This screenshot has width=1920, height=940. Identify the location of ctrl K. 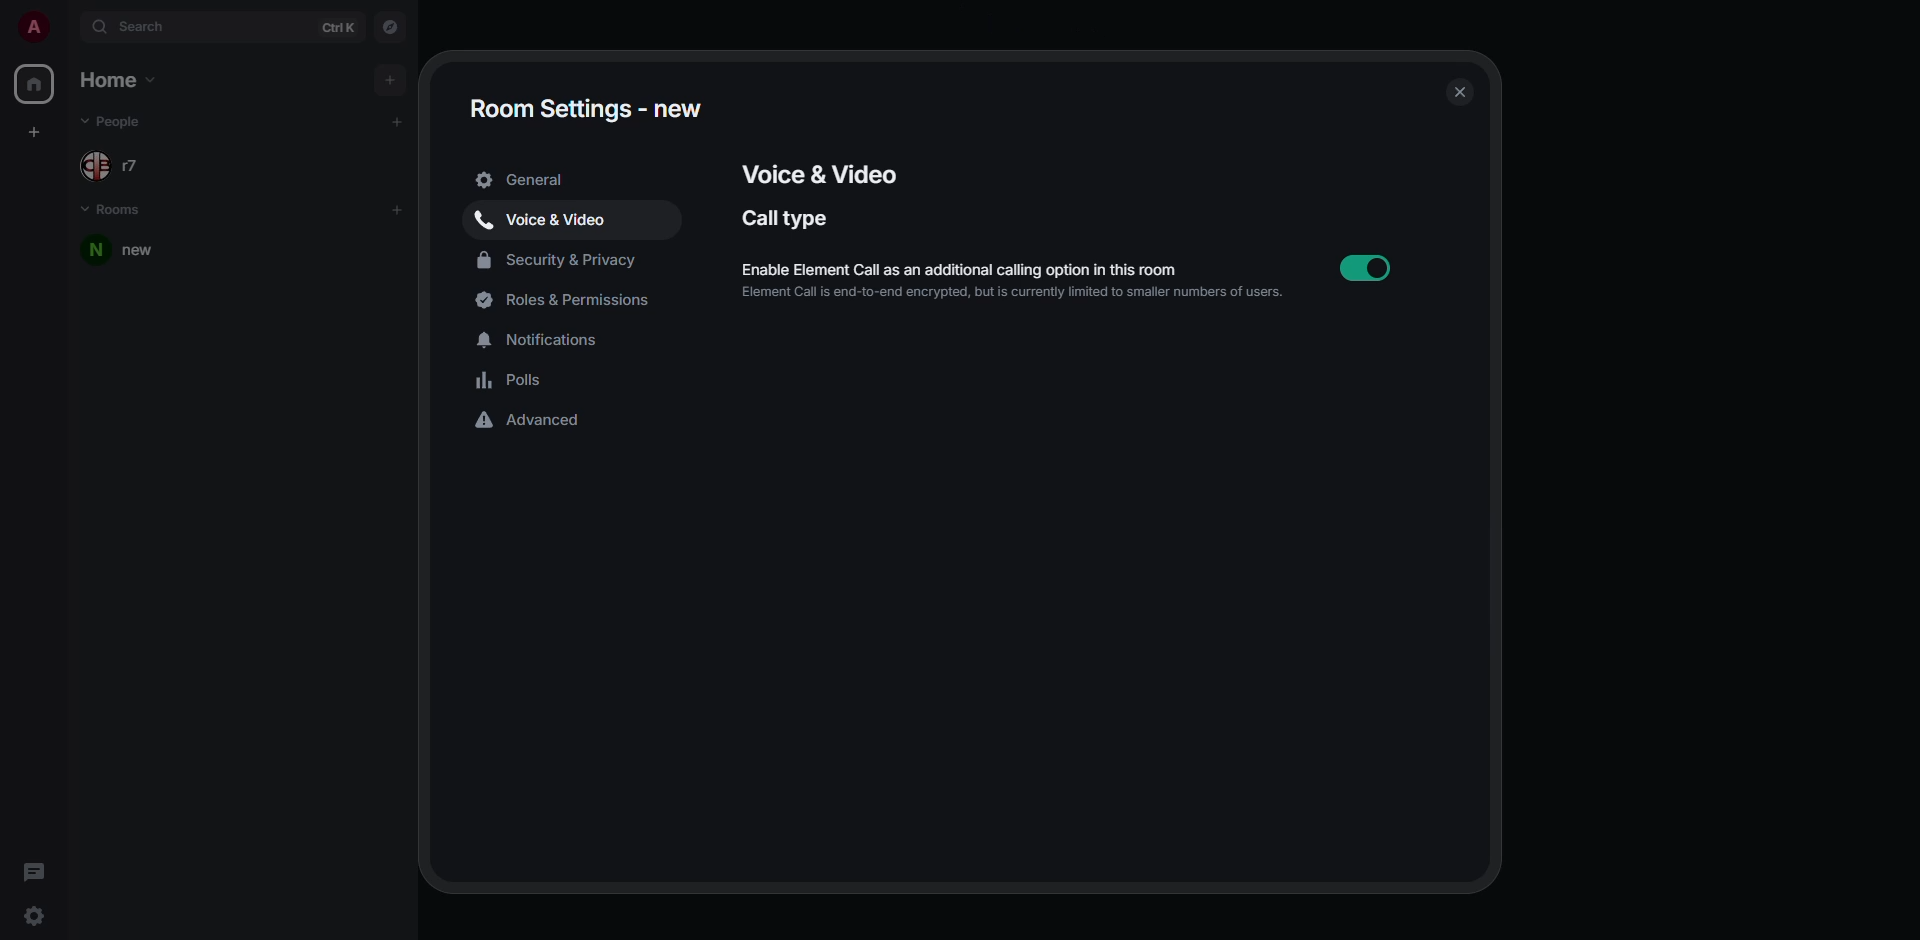
(338, 28).